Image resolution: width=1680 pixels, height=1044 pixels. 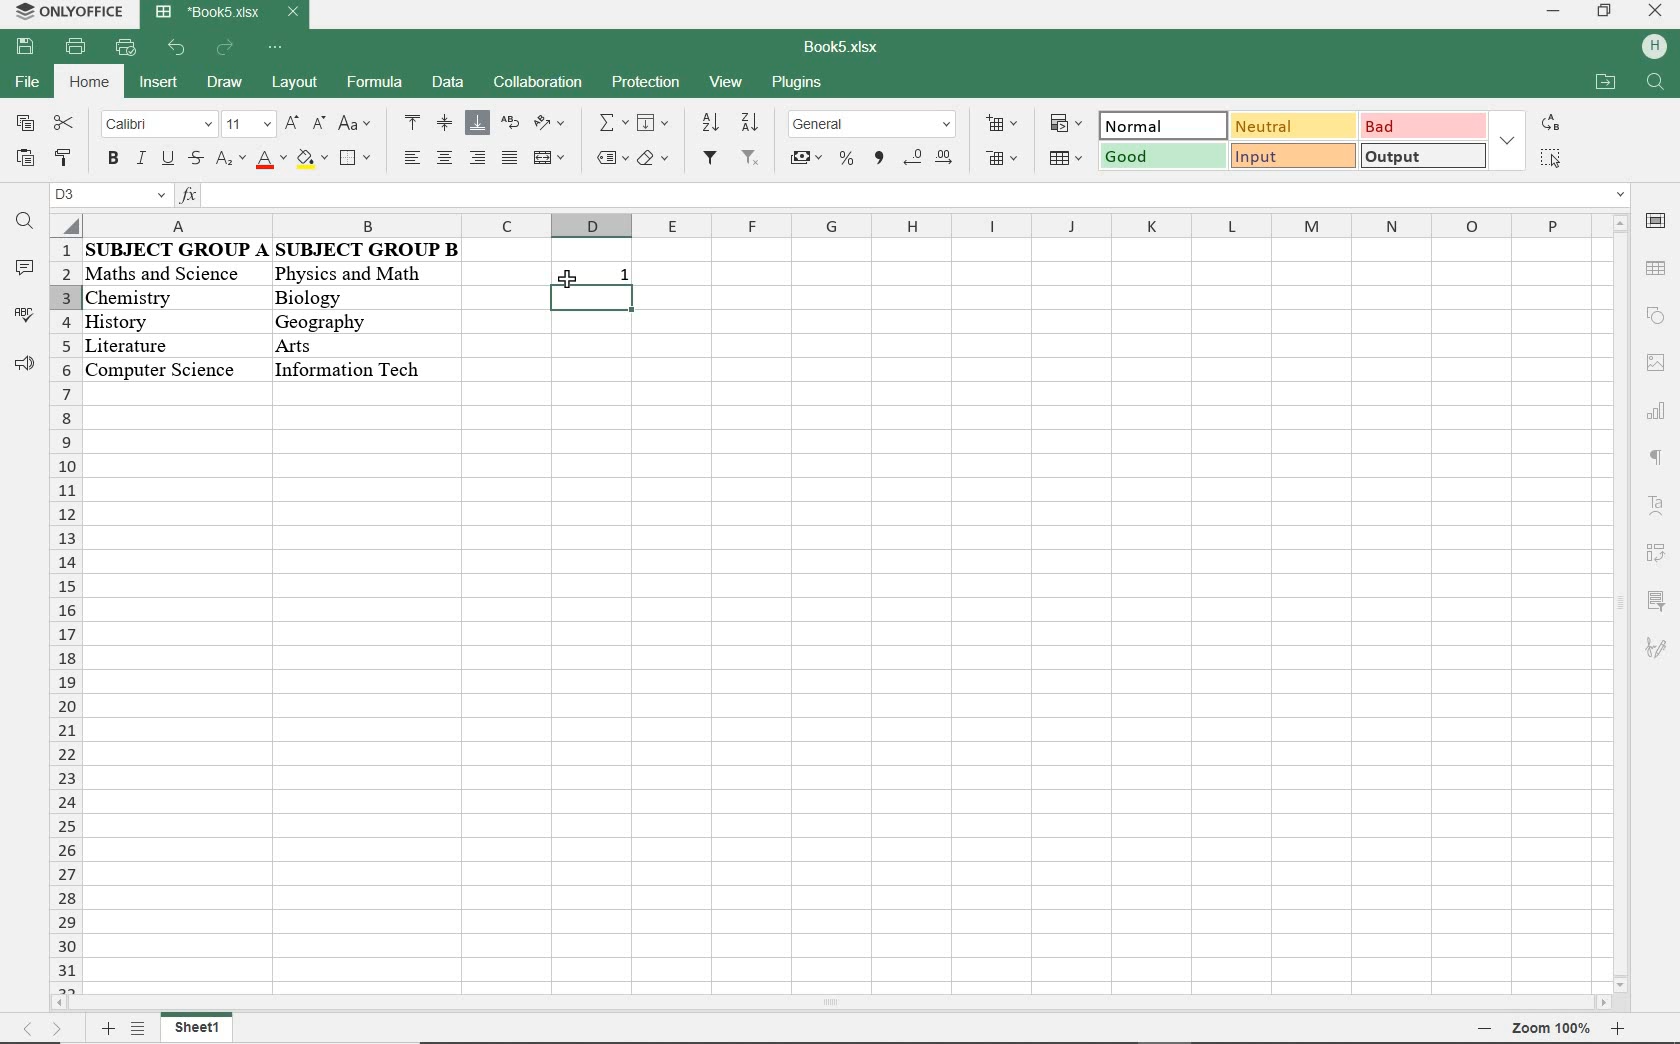 What do you see at coordinates (1604, 81) in the screenshot?
I see `open file location` at bounding box center [1604, 81].